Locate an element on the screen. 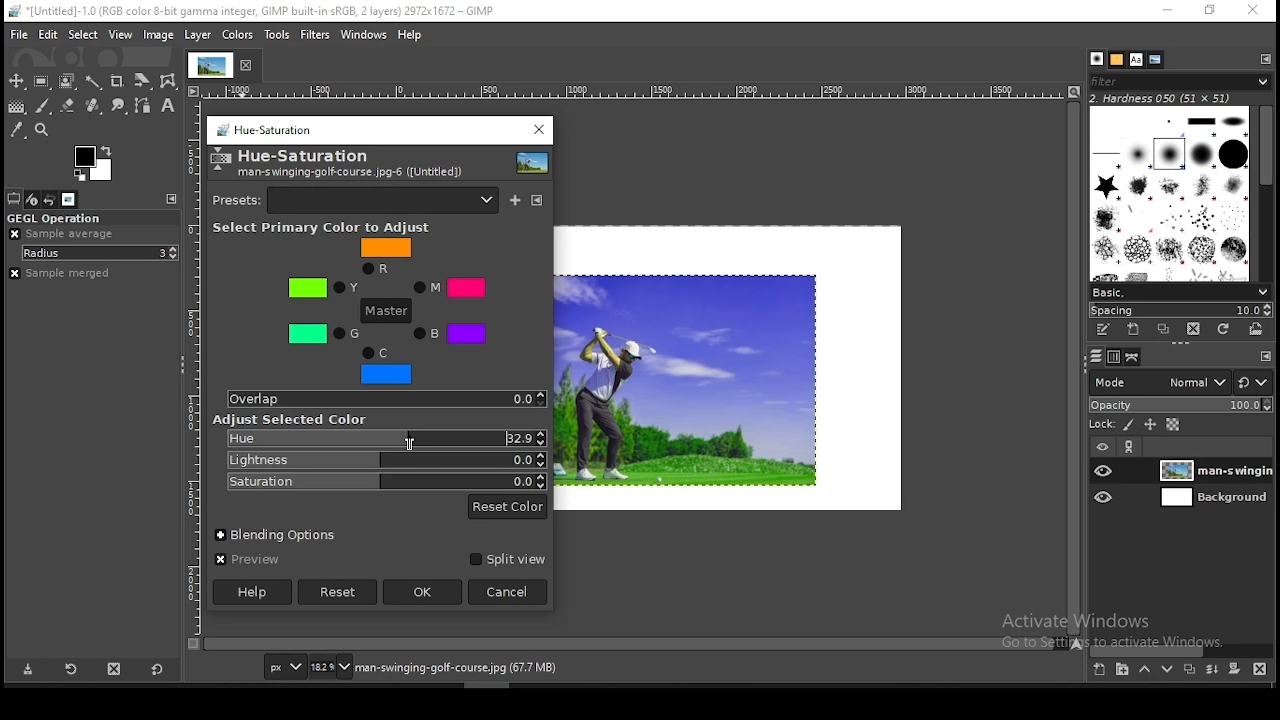 This screenshot has width=1280, height=720. move tool is located at coordinates (16, 80).